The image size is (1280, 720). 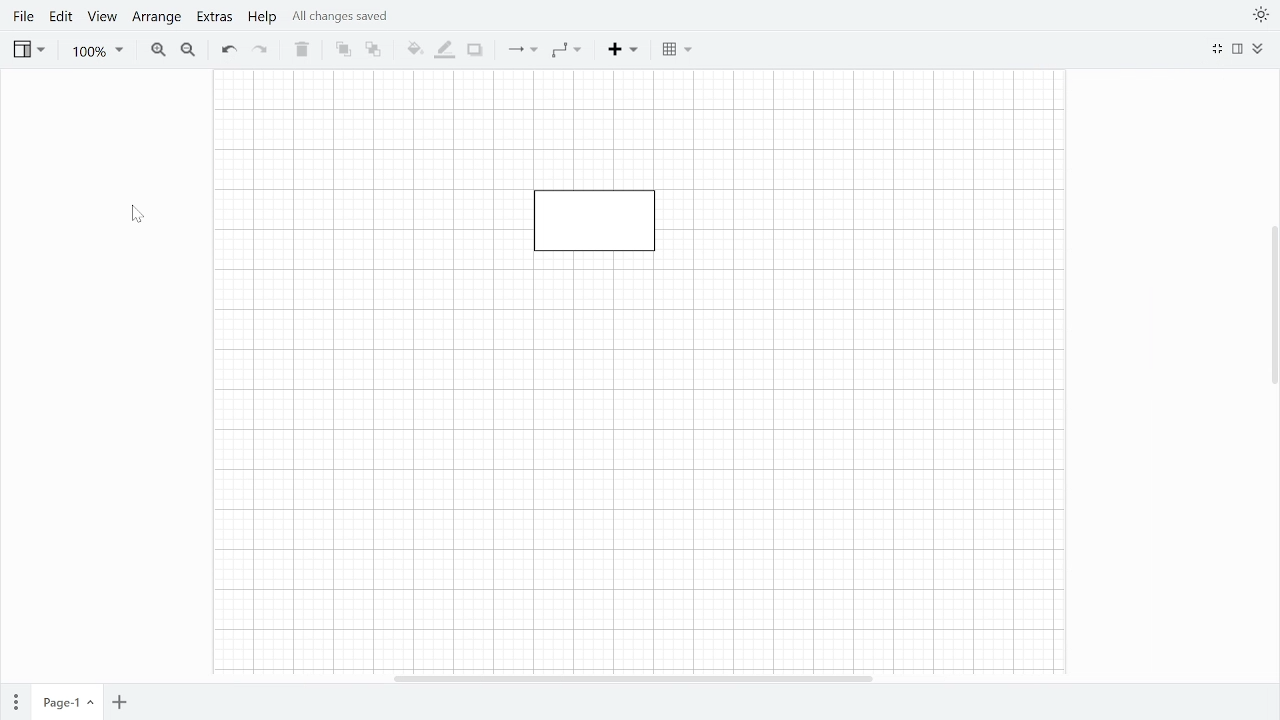 What do you see at coordinates (1261, 13) in the screenshot?
I see `Themes` at bounding box center [1261, 13].